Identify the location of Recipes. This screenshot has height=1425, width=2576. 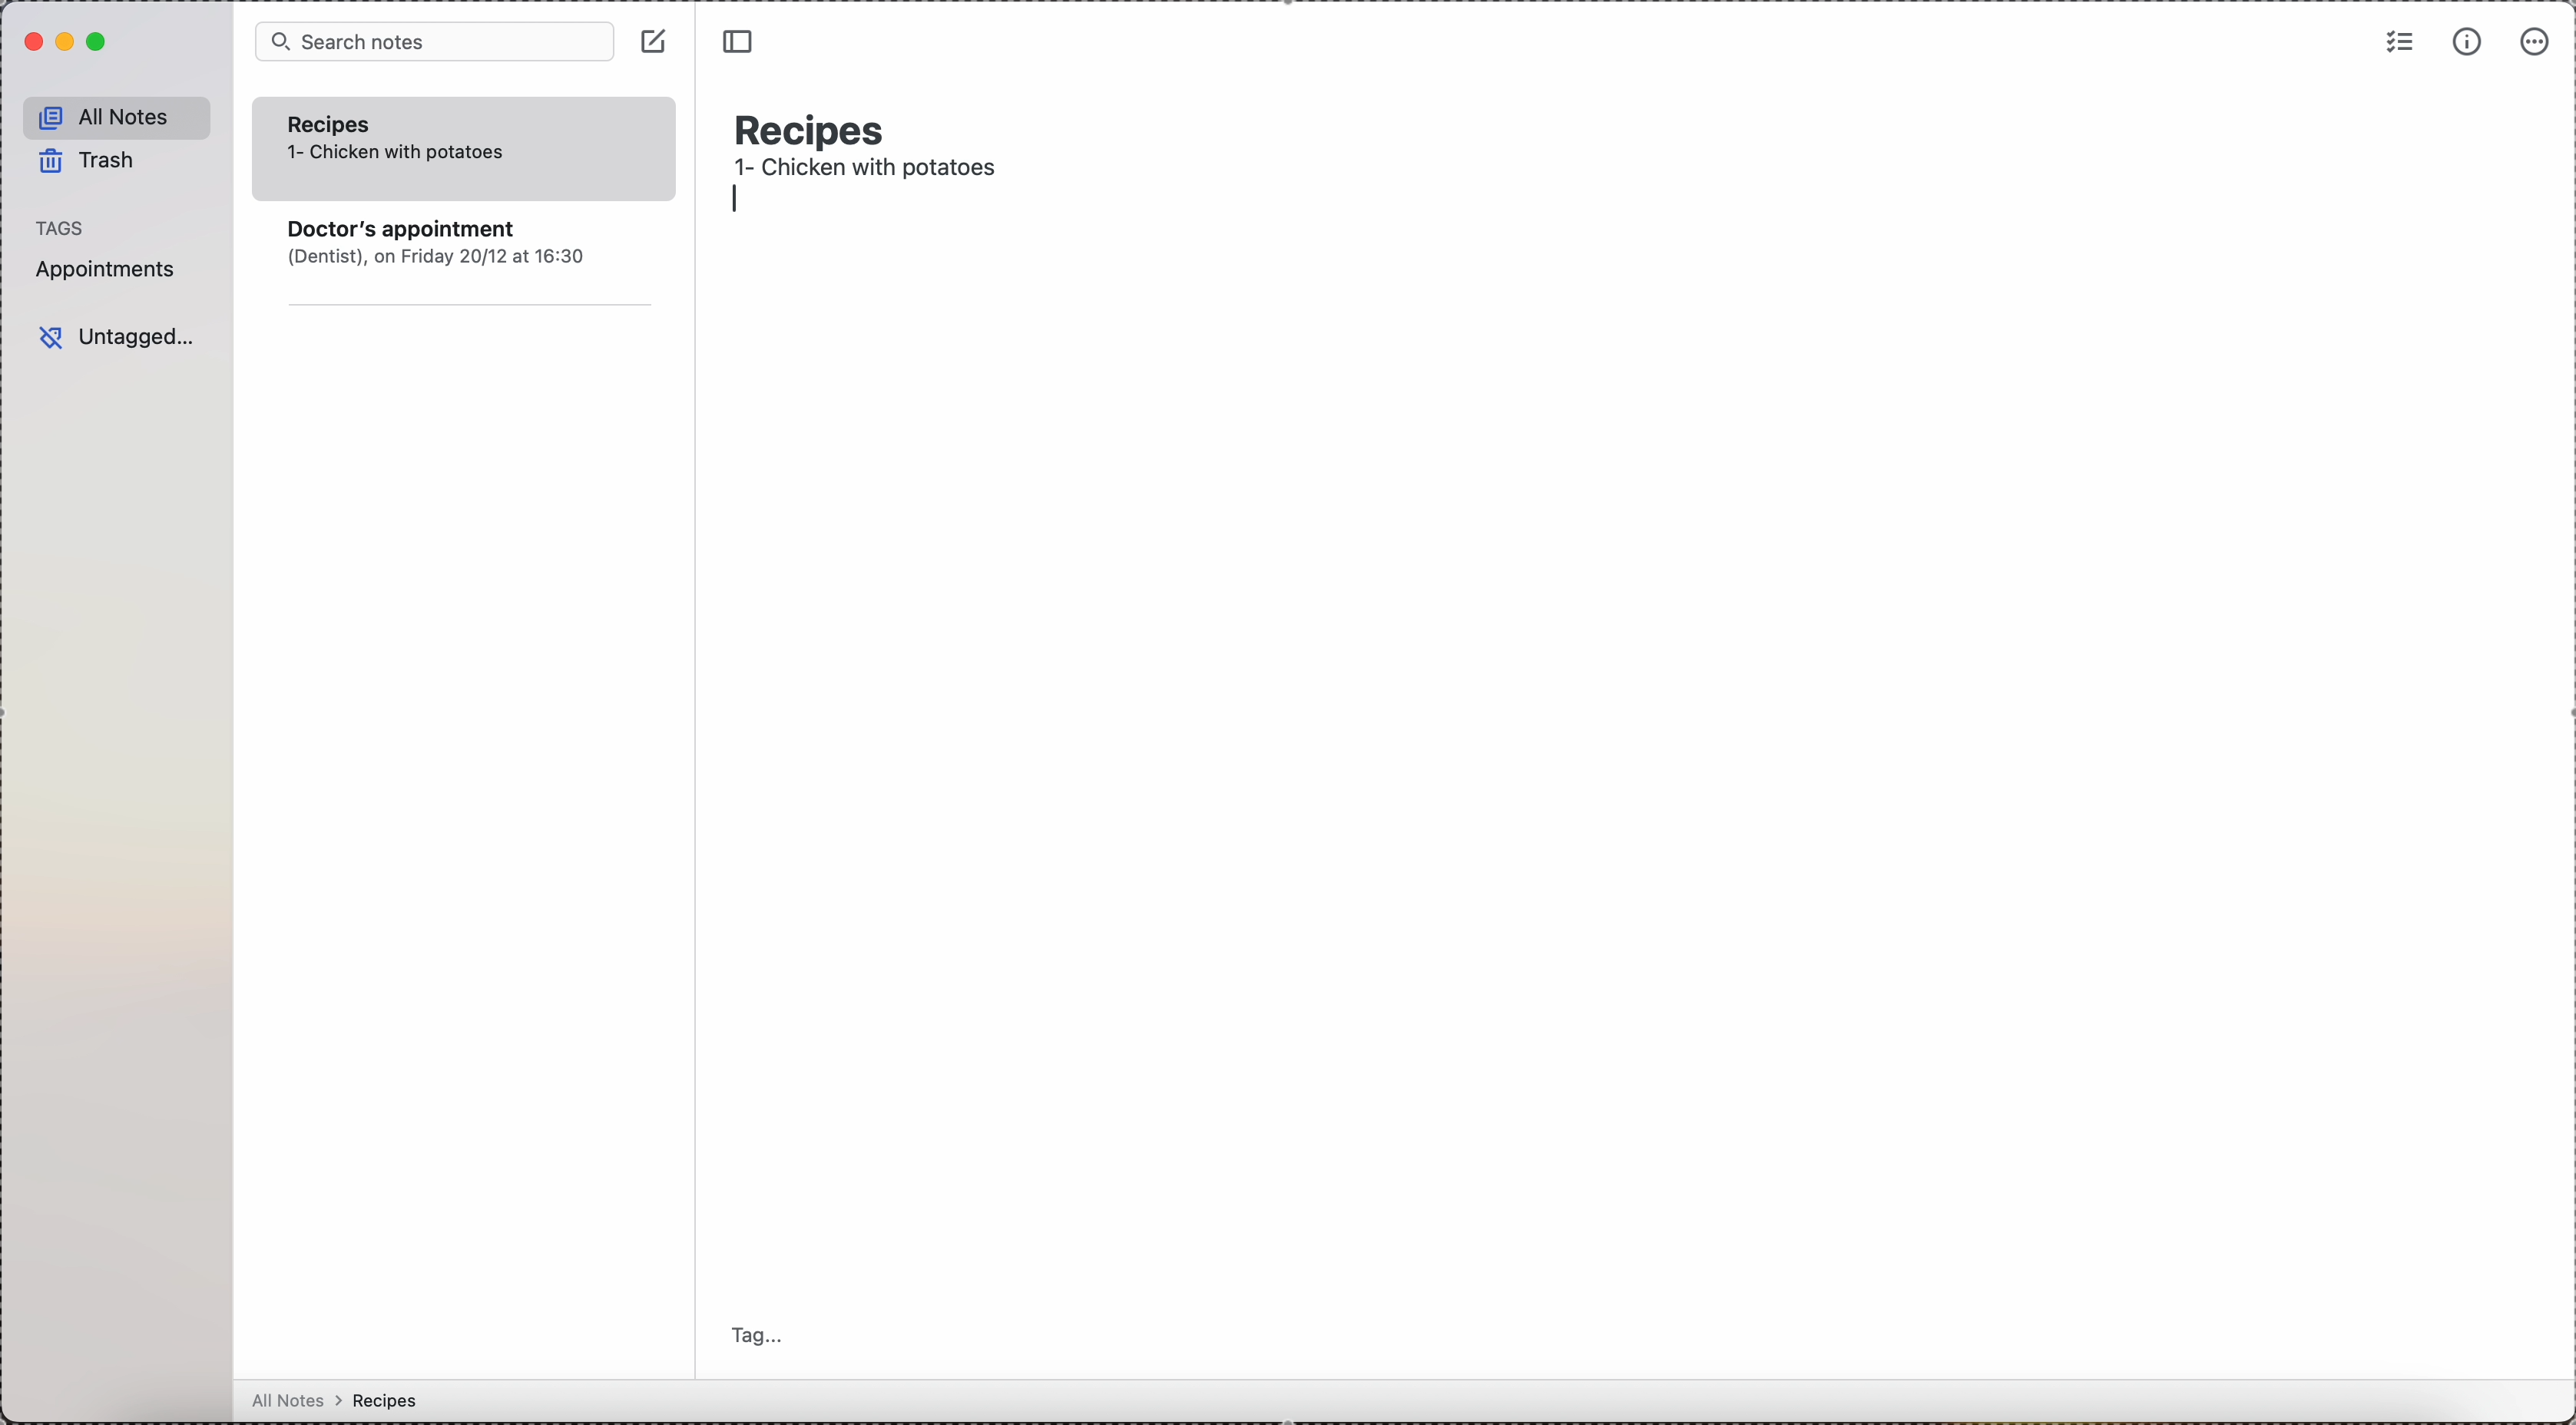
(347, 122).